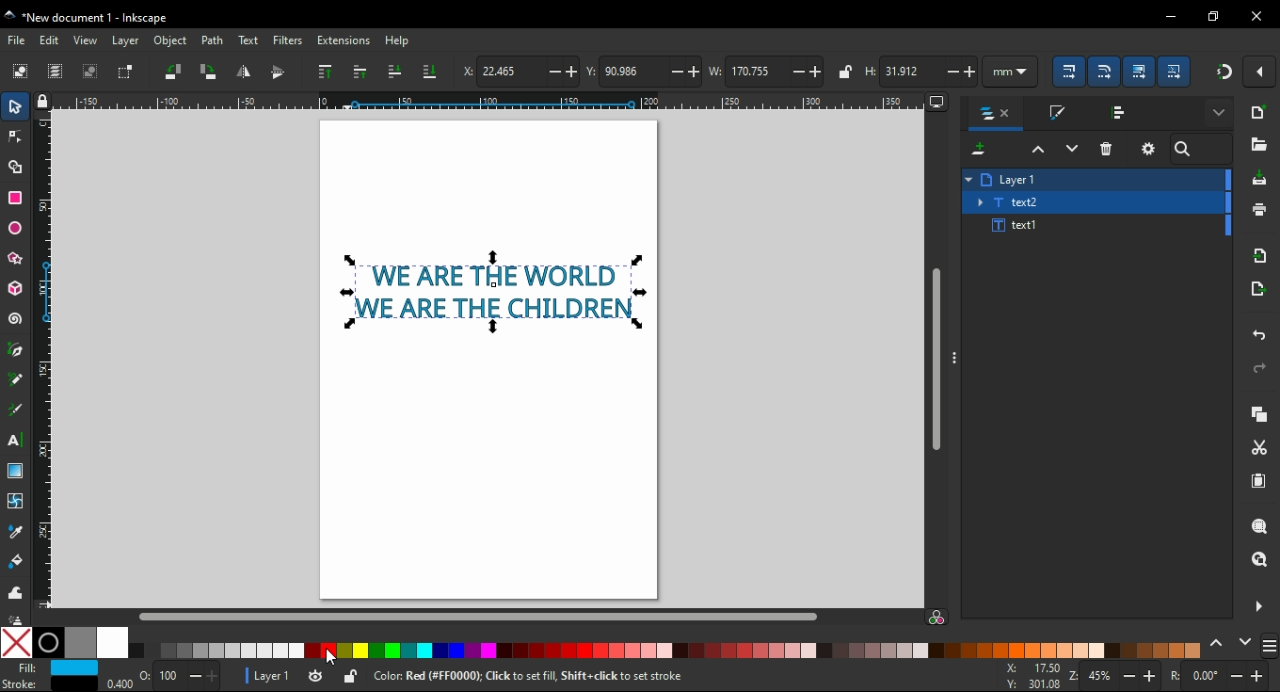  Describe the element at coordinates (431, 72) in the screenshot. I see `lower to bottom` at that location.